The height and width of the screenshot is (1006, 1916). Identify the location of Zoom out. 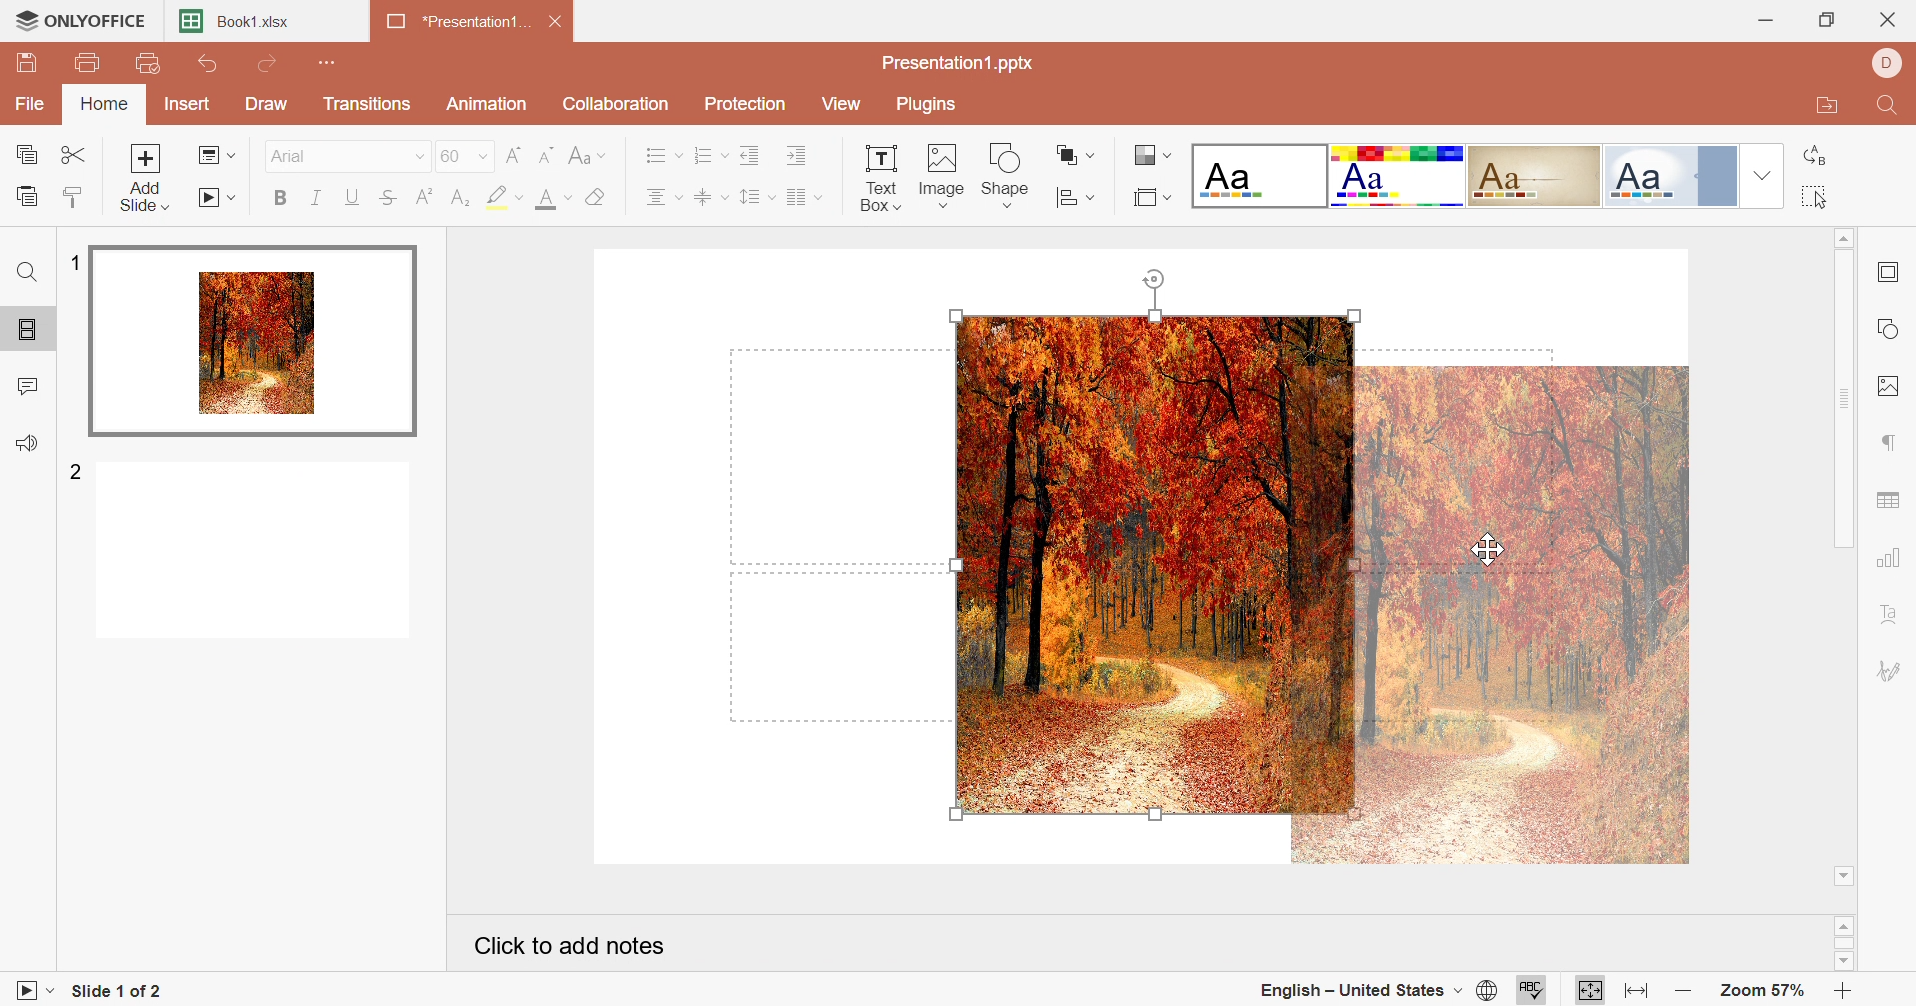
(1681, 992).